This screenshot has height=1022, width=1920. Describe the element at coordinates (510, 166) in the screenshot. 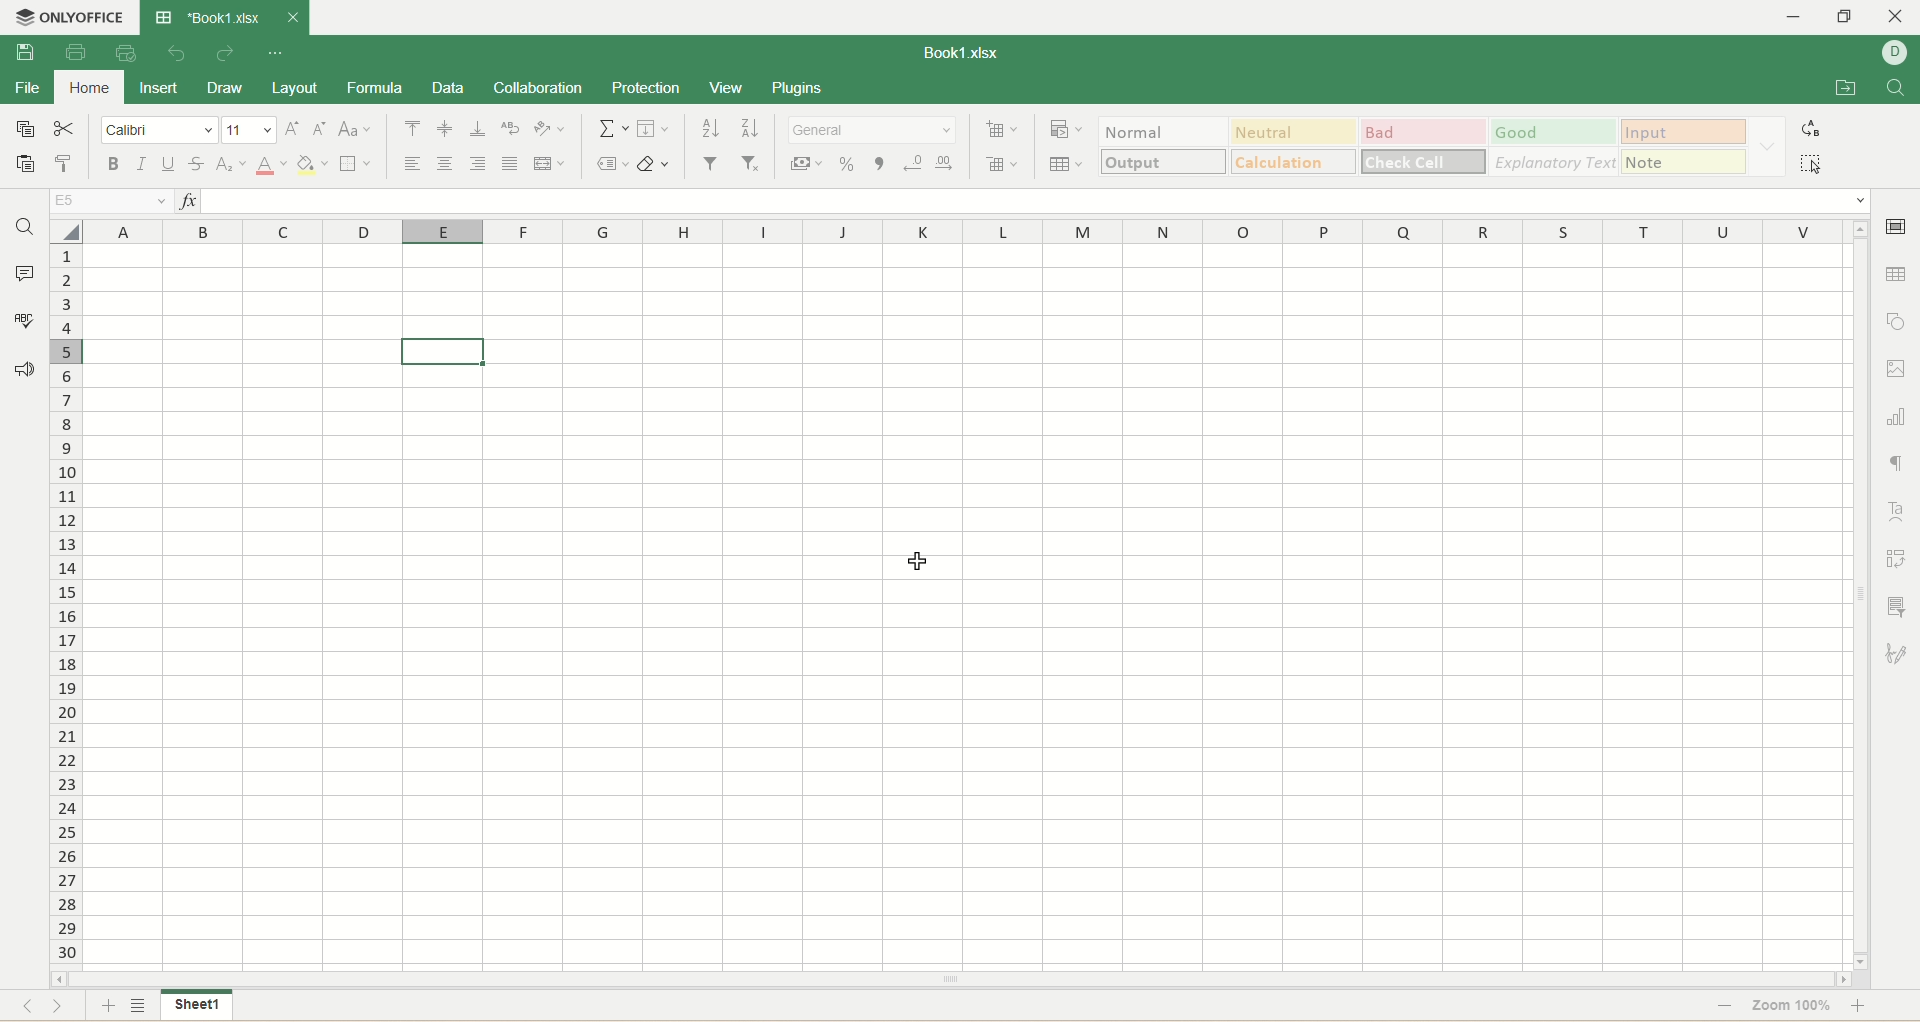

I see `justified` at that location.